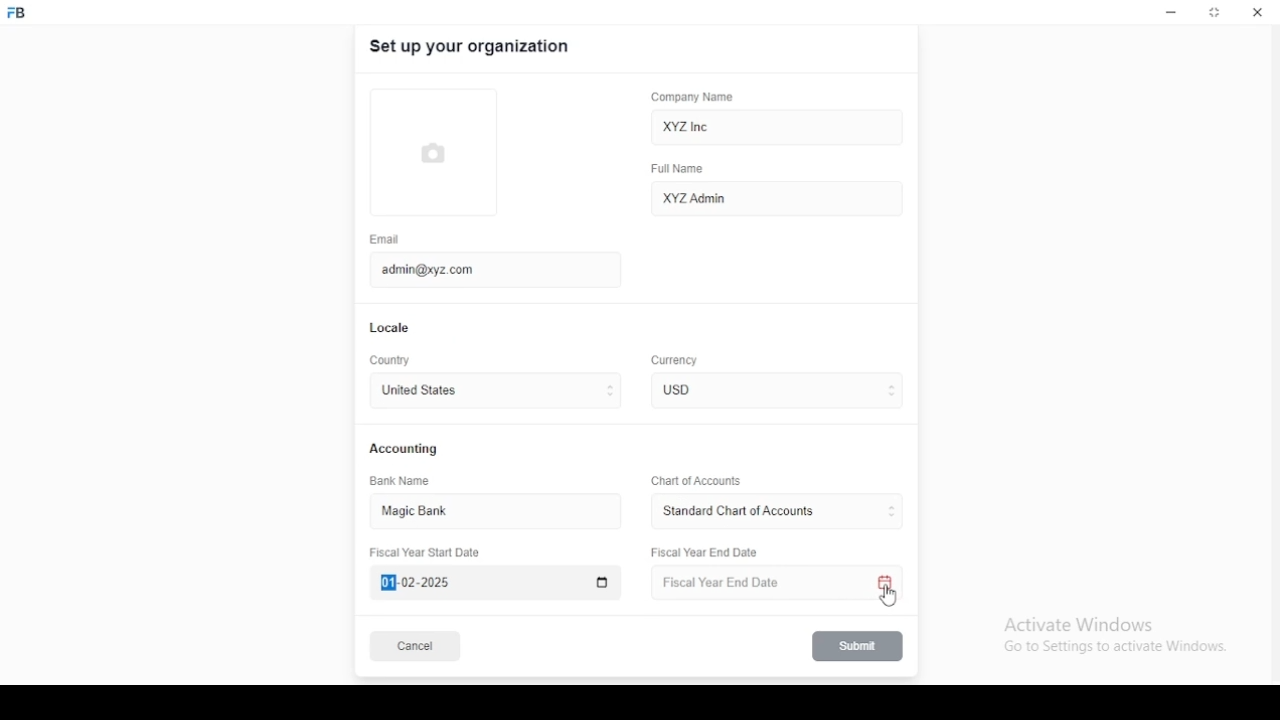 This screenshot has width=1280, height=720. Describe the element at coordinates (385, 239) in the screenshot. I see `email` at that location.